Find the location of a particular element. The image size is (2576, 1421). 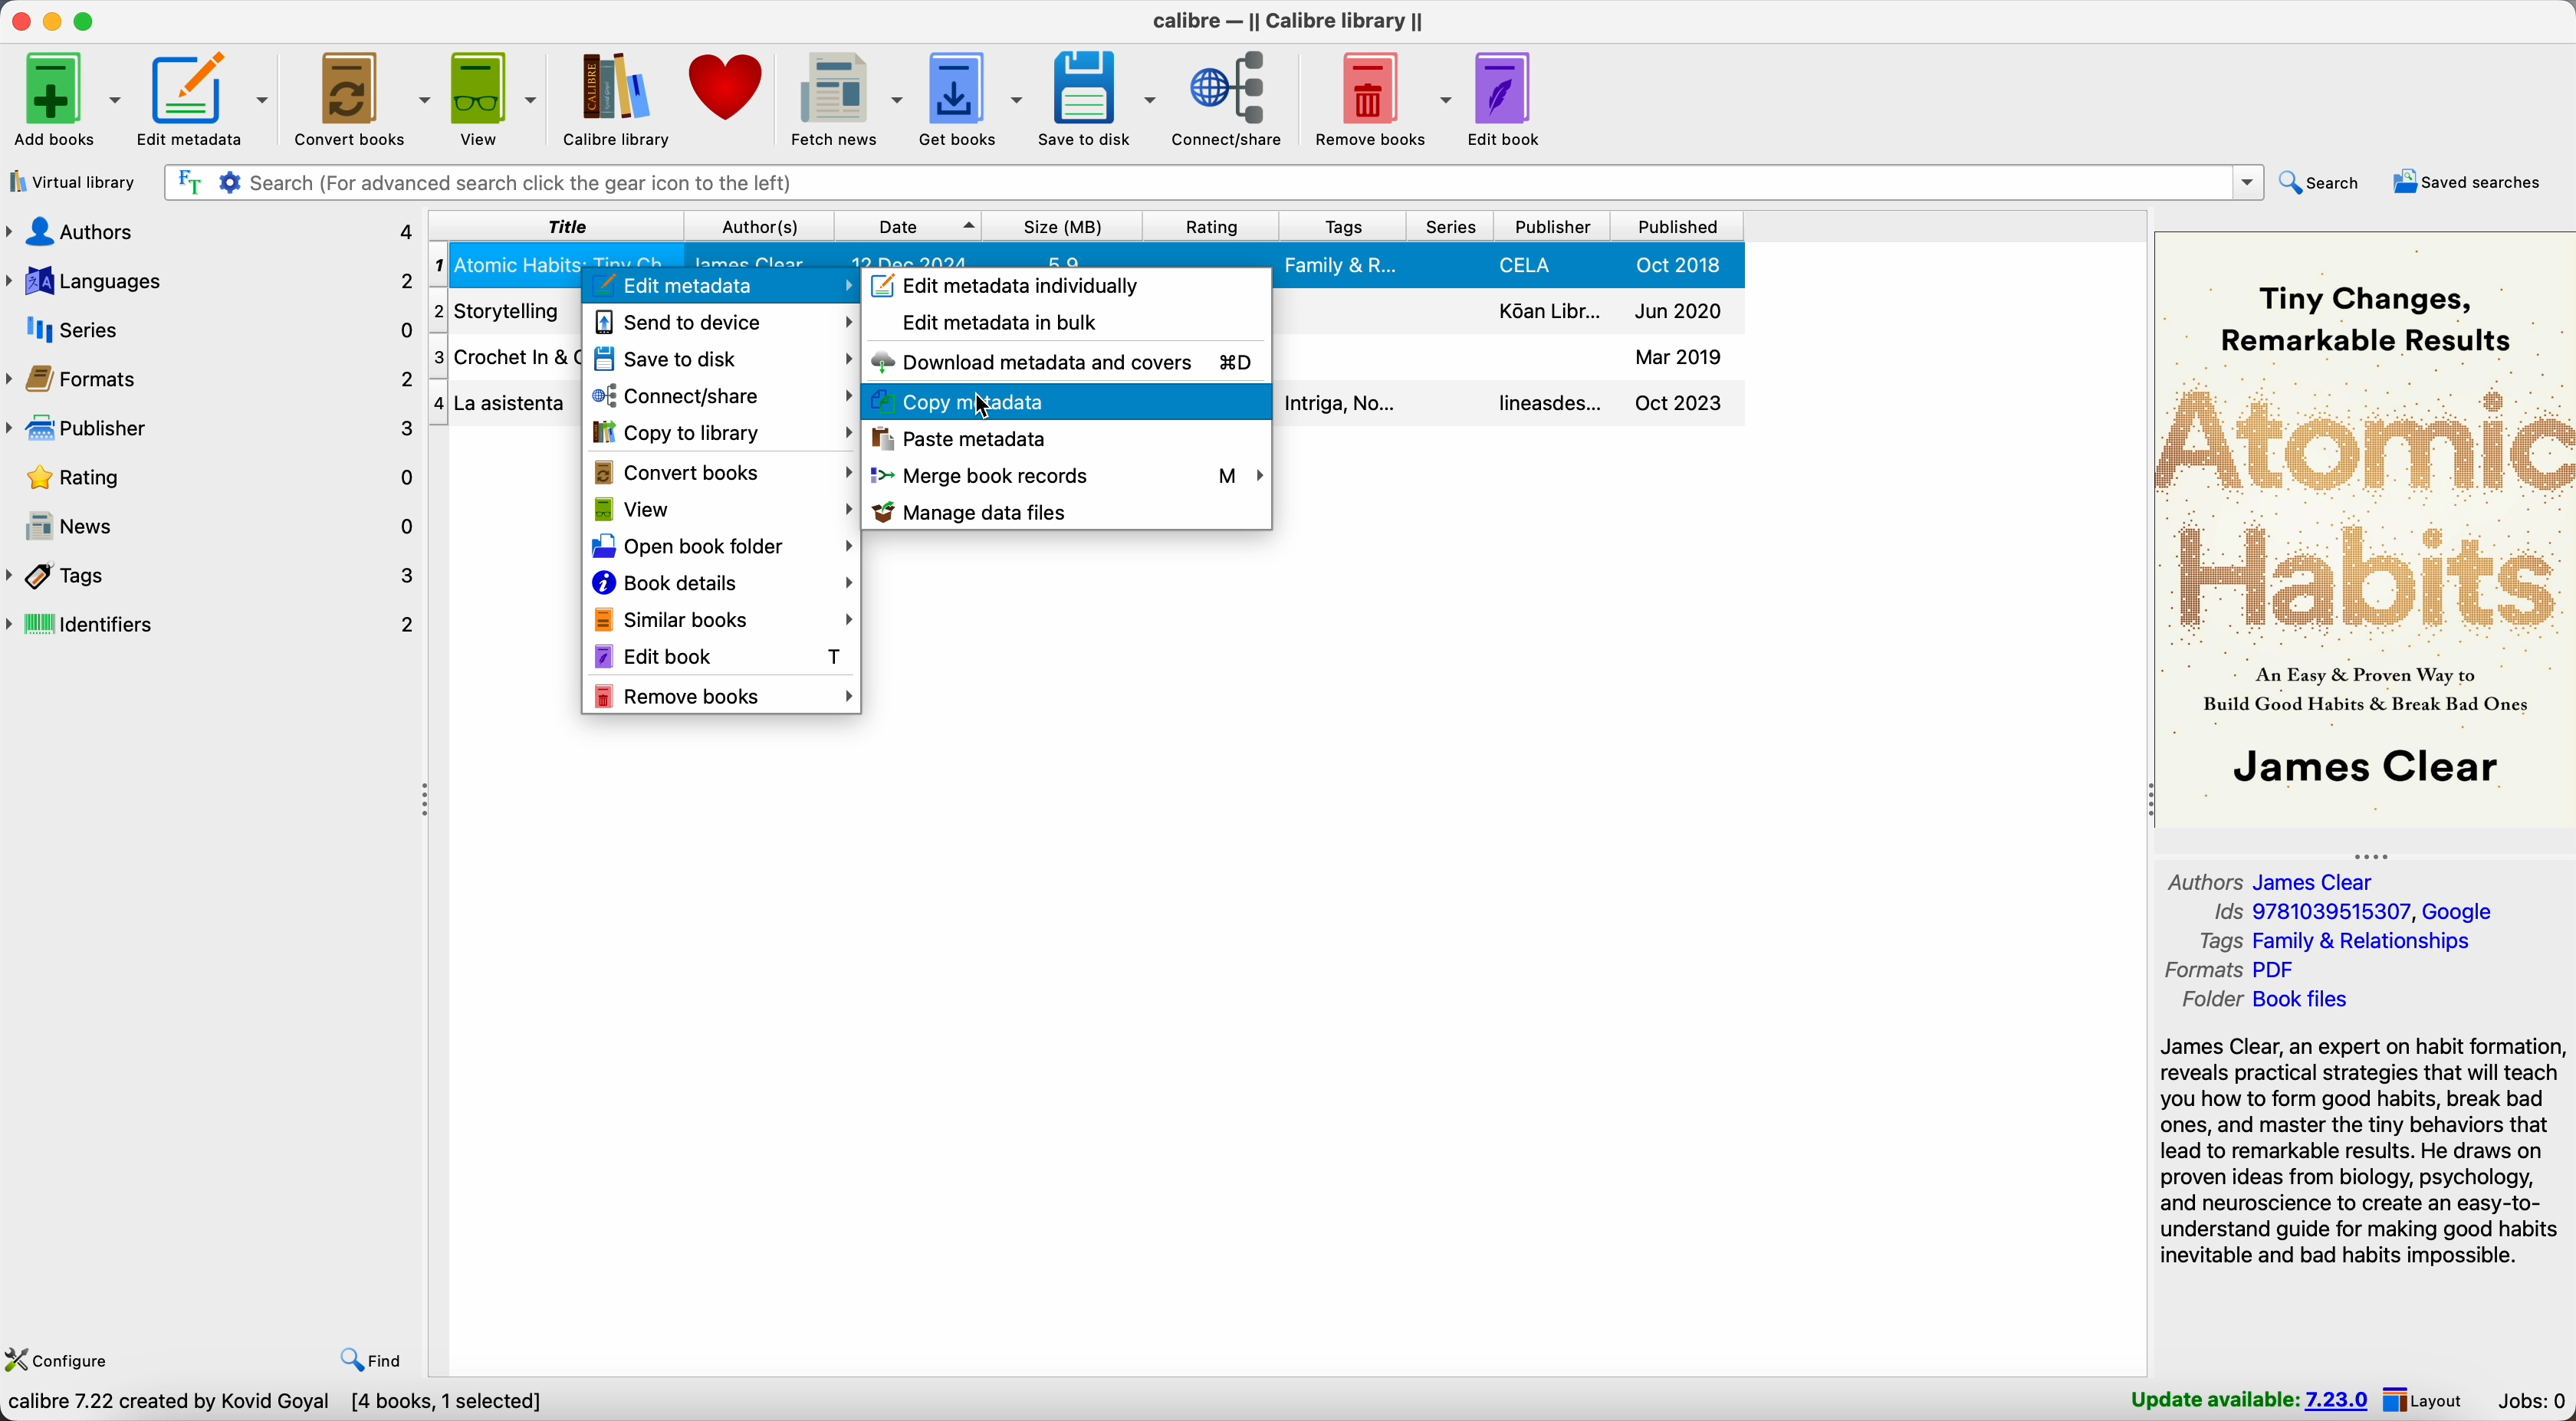

layout is located at coordinates (2436, 1401).